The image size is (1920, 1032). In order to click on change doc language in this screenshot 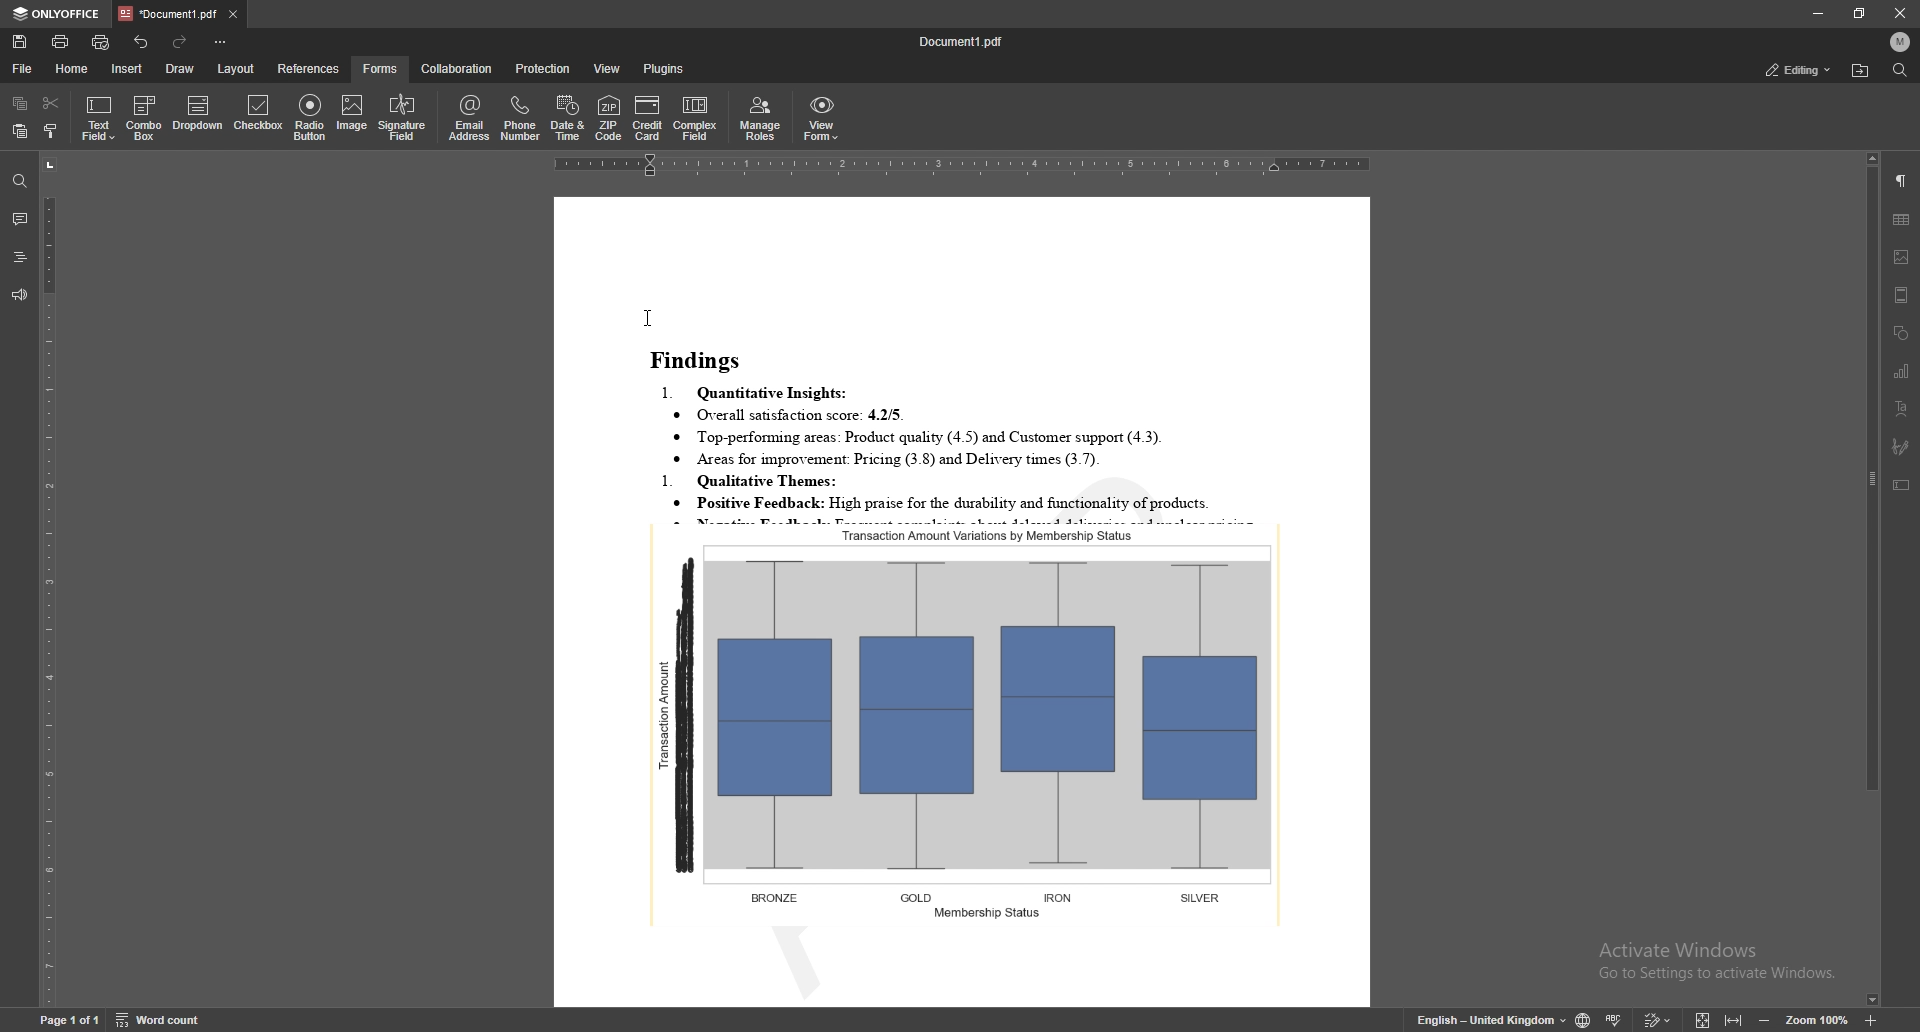, I will do `click(1582, 1019)`.